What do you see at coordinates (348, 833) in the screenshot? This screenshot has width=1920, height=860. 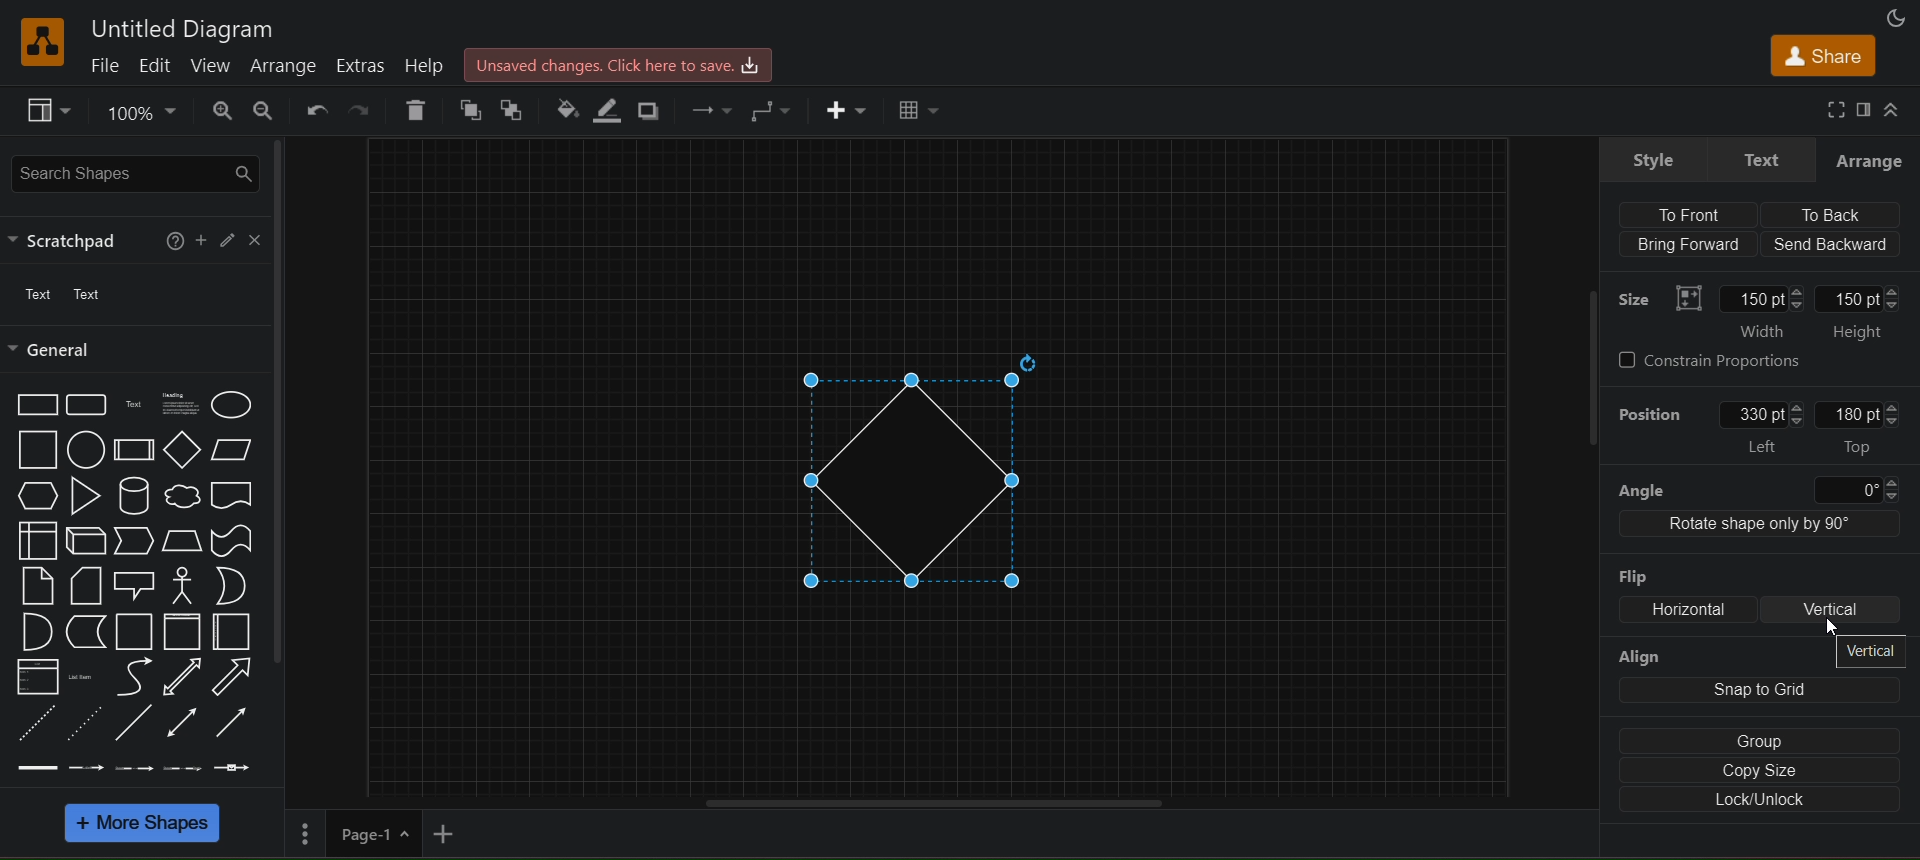 I see `page 1` at bounding box center [348, 833].